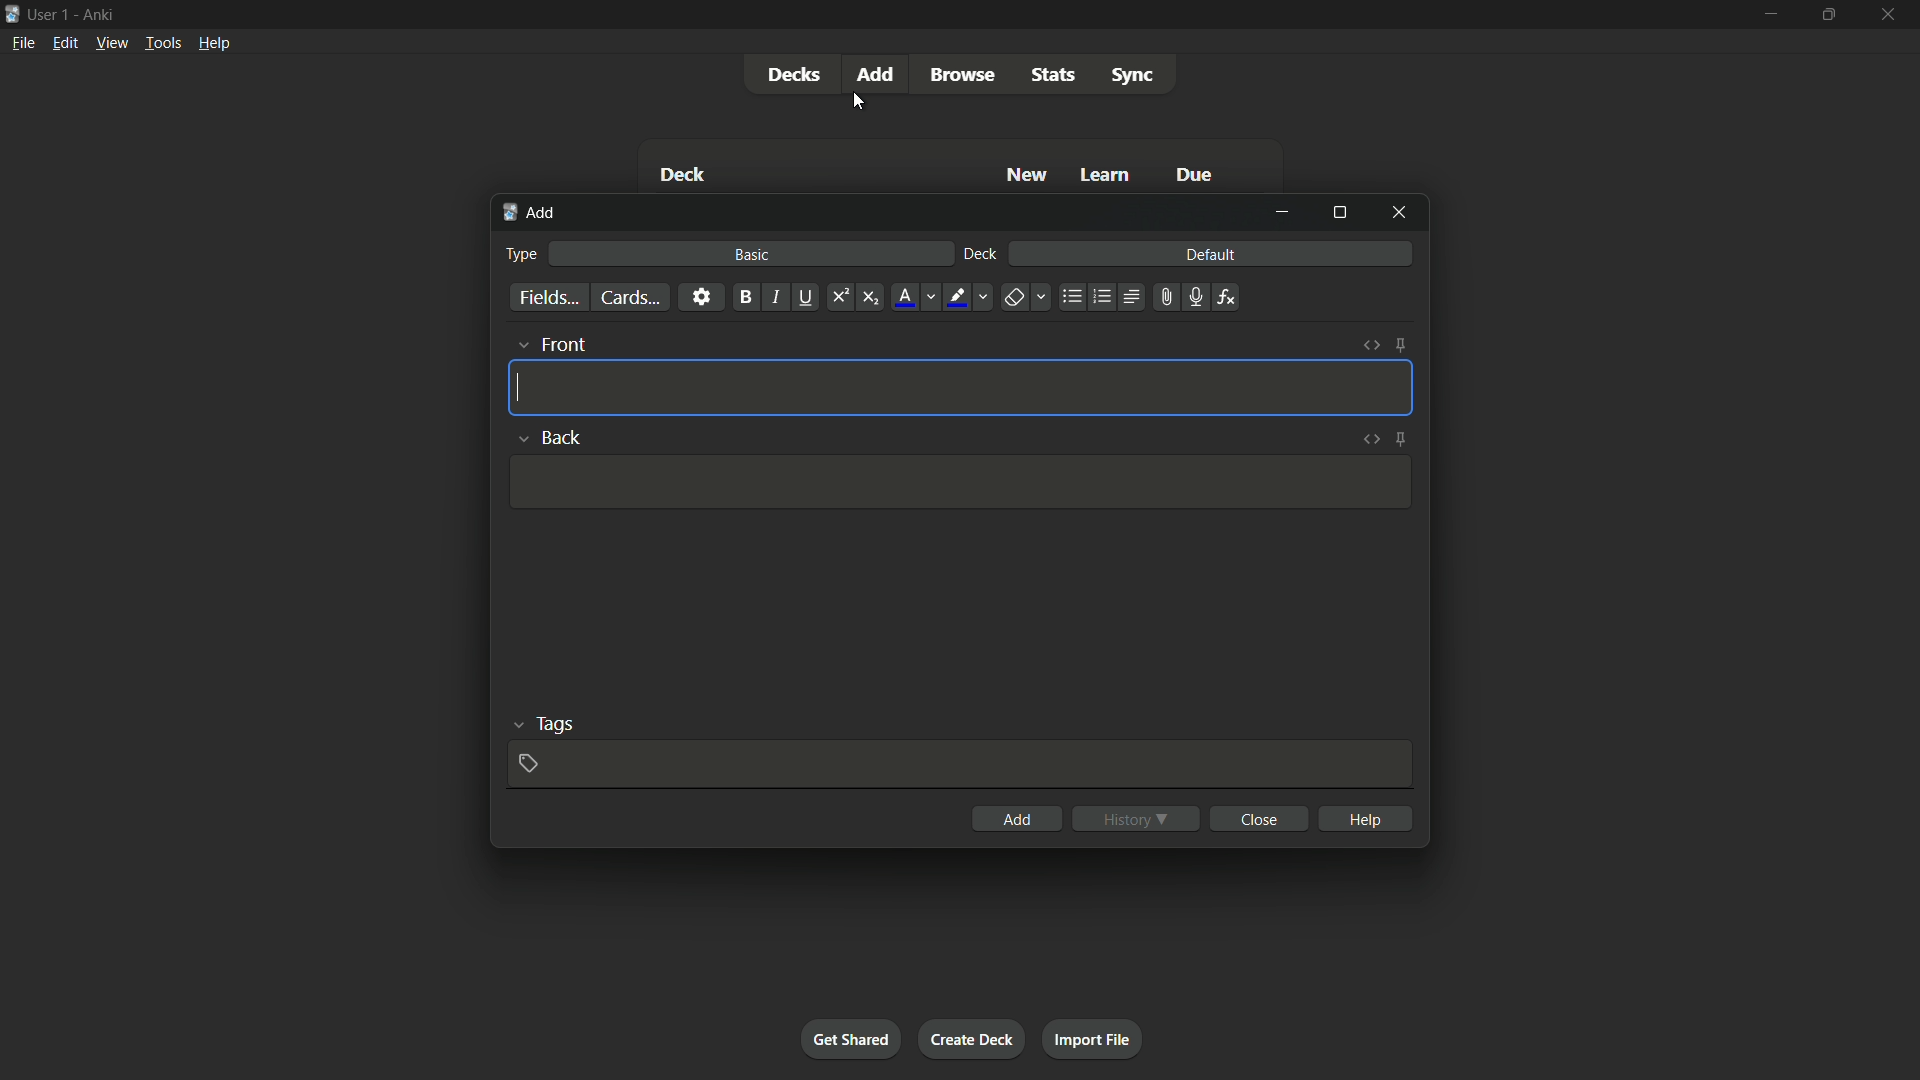 The width and height of the screenshot is (1920, 1080). What do you see at coordinates (66, 42) in the screenshot?
I see `edit menu` at bounding box center [66, 42].